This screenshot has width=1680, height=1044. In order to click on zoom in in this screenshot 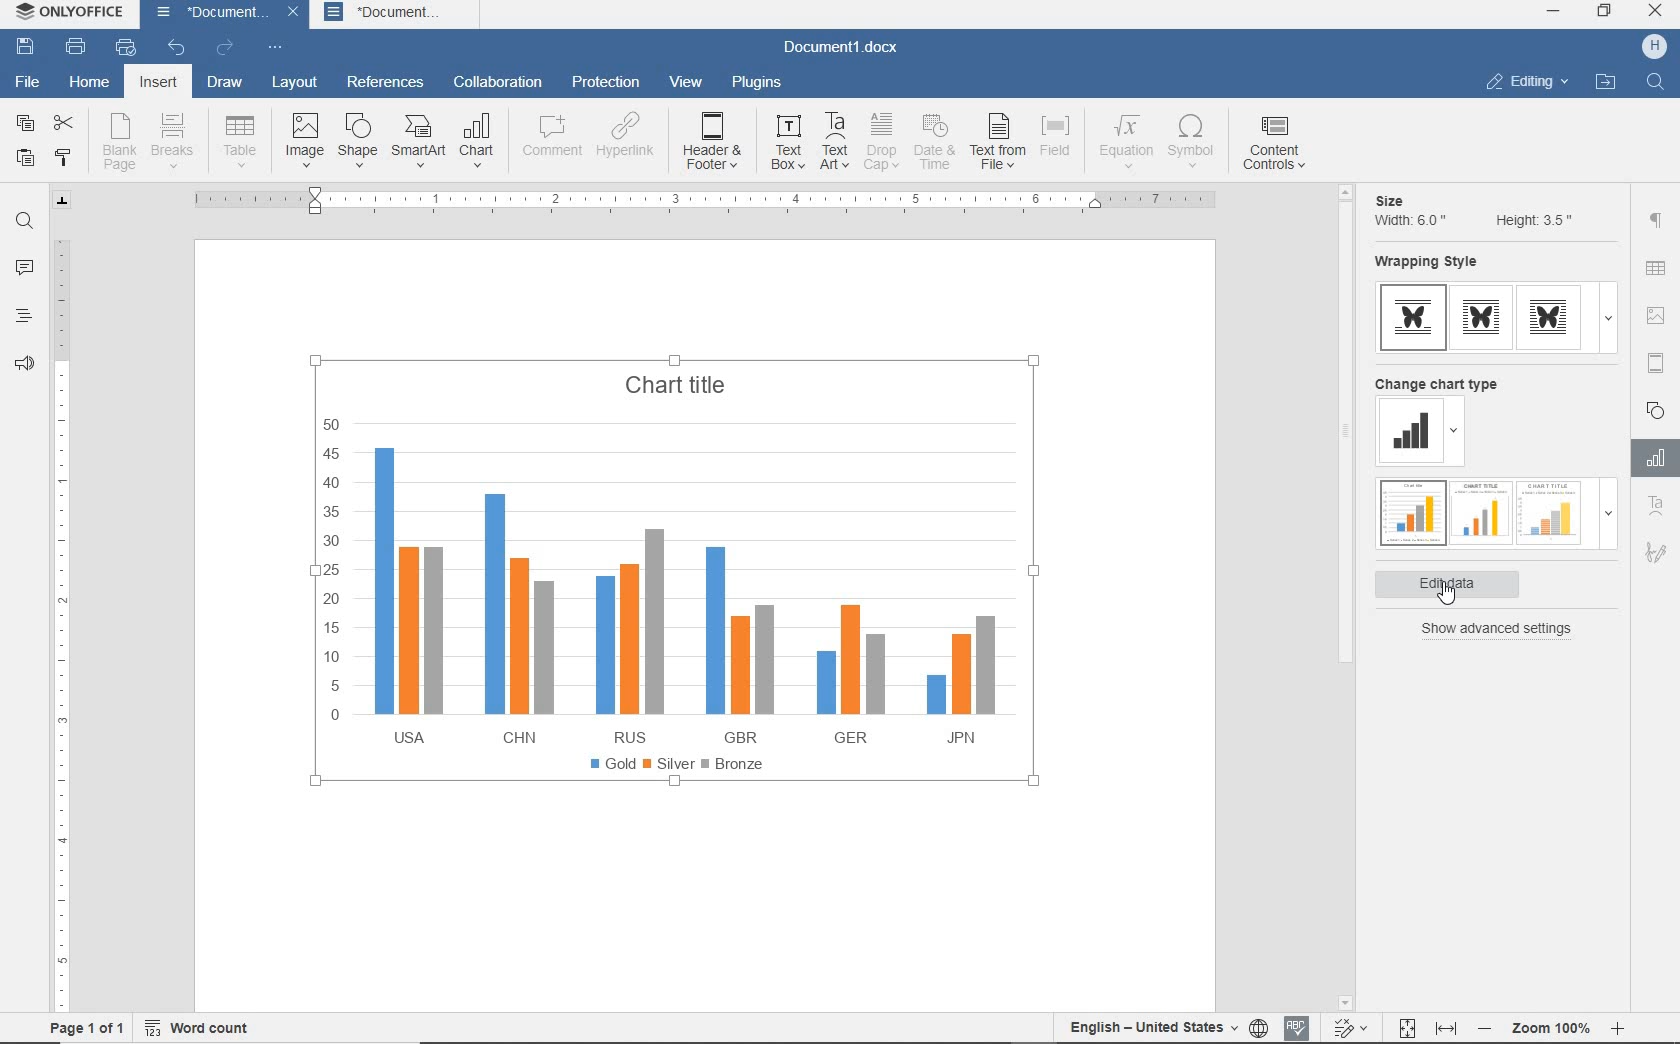, I will do `click(1619, 1025)`.